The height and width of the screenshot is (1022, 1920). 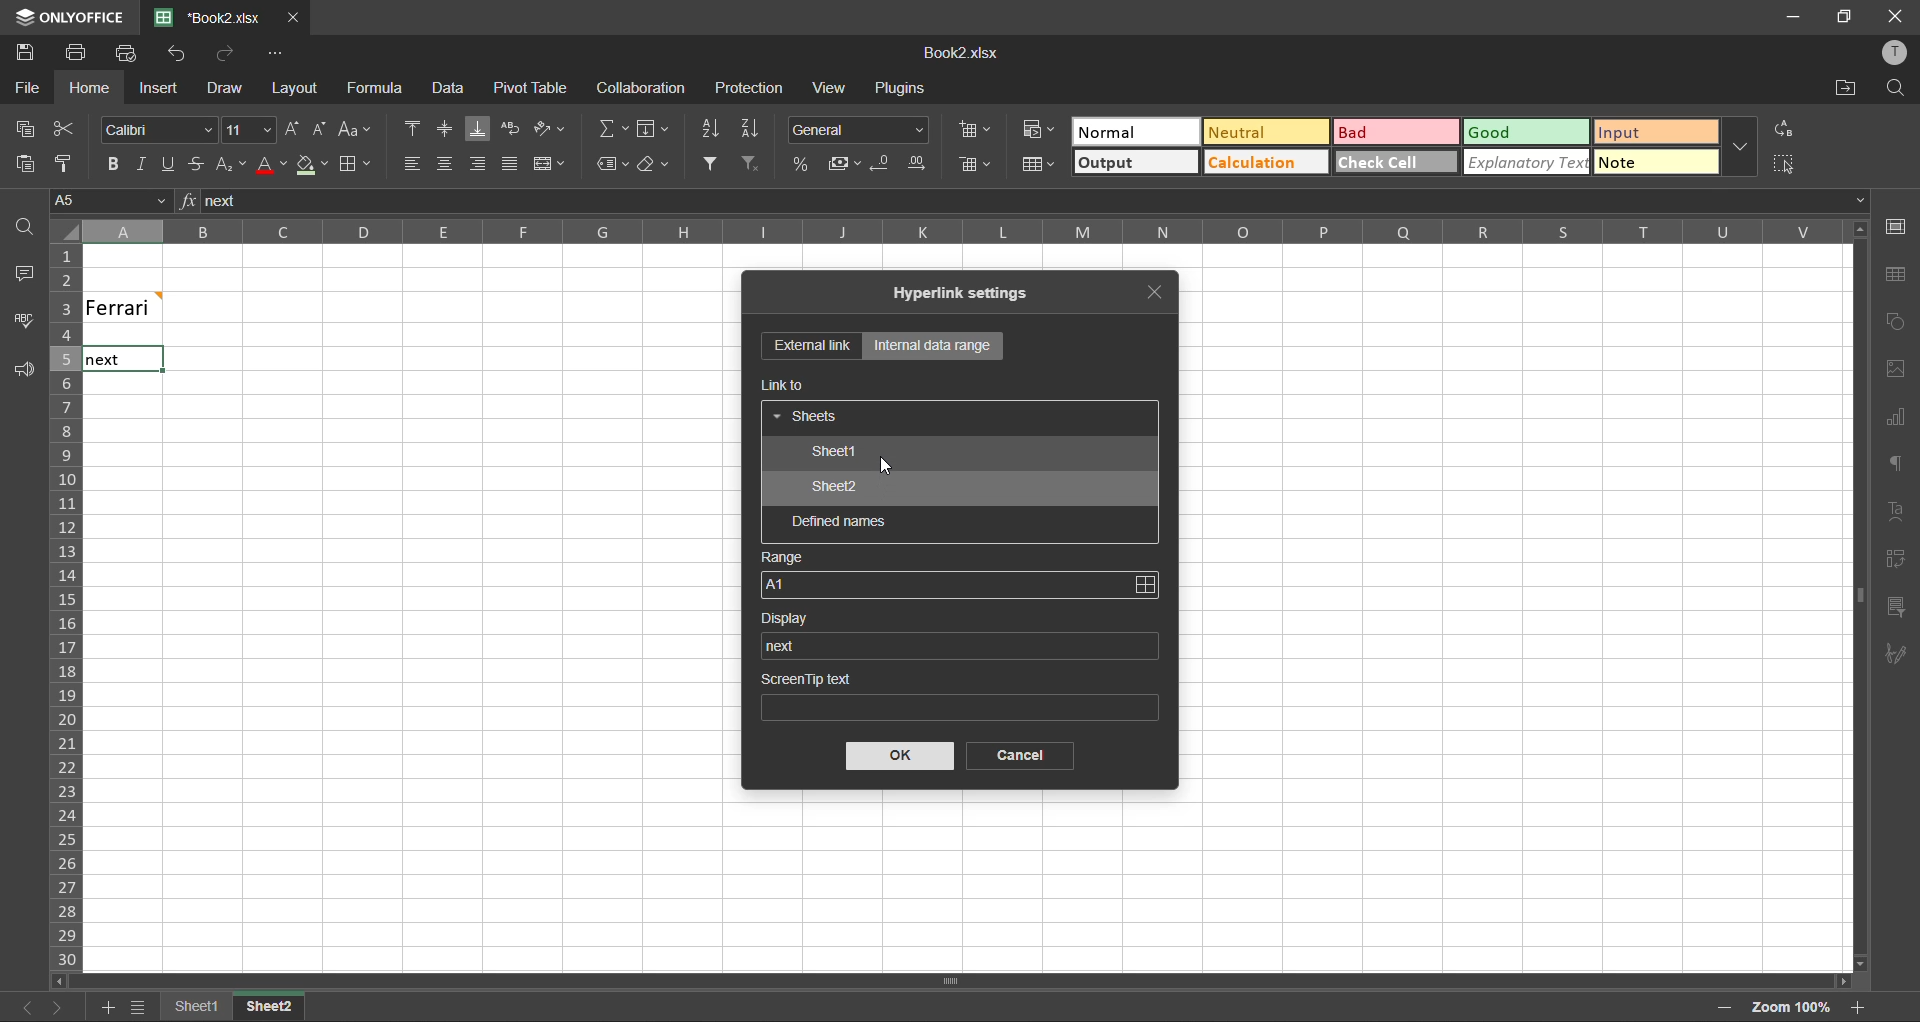 I want to click on screen tip text, so click(x=957, y=693).